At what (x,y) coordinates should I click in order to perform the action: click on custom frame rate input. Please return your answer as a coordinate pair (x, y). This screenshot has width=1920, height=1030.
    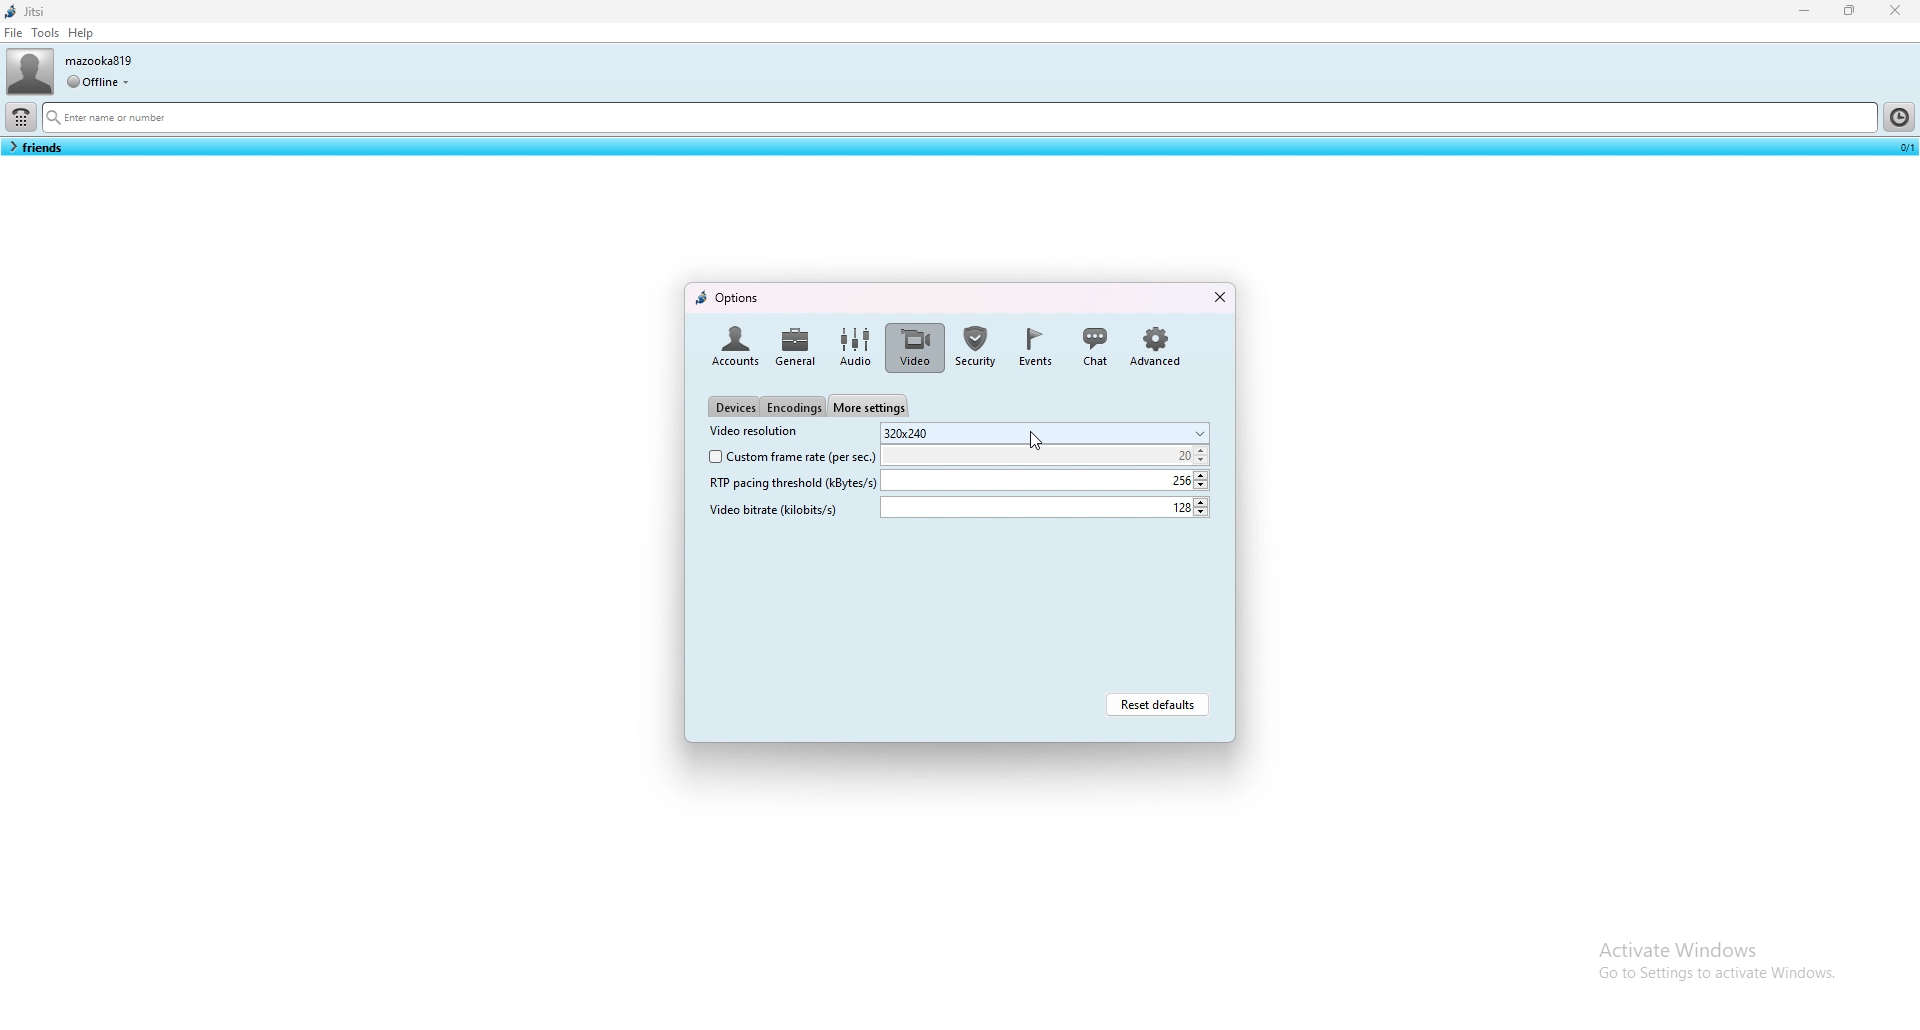
    Looking at the image, I should click on (1048, 456).